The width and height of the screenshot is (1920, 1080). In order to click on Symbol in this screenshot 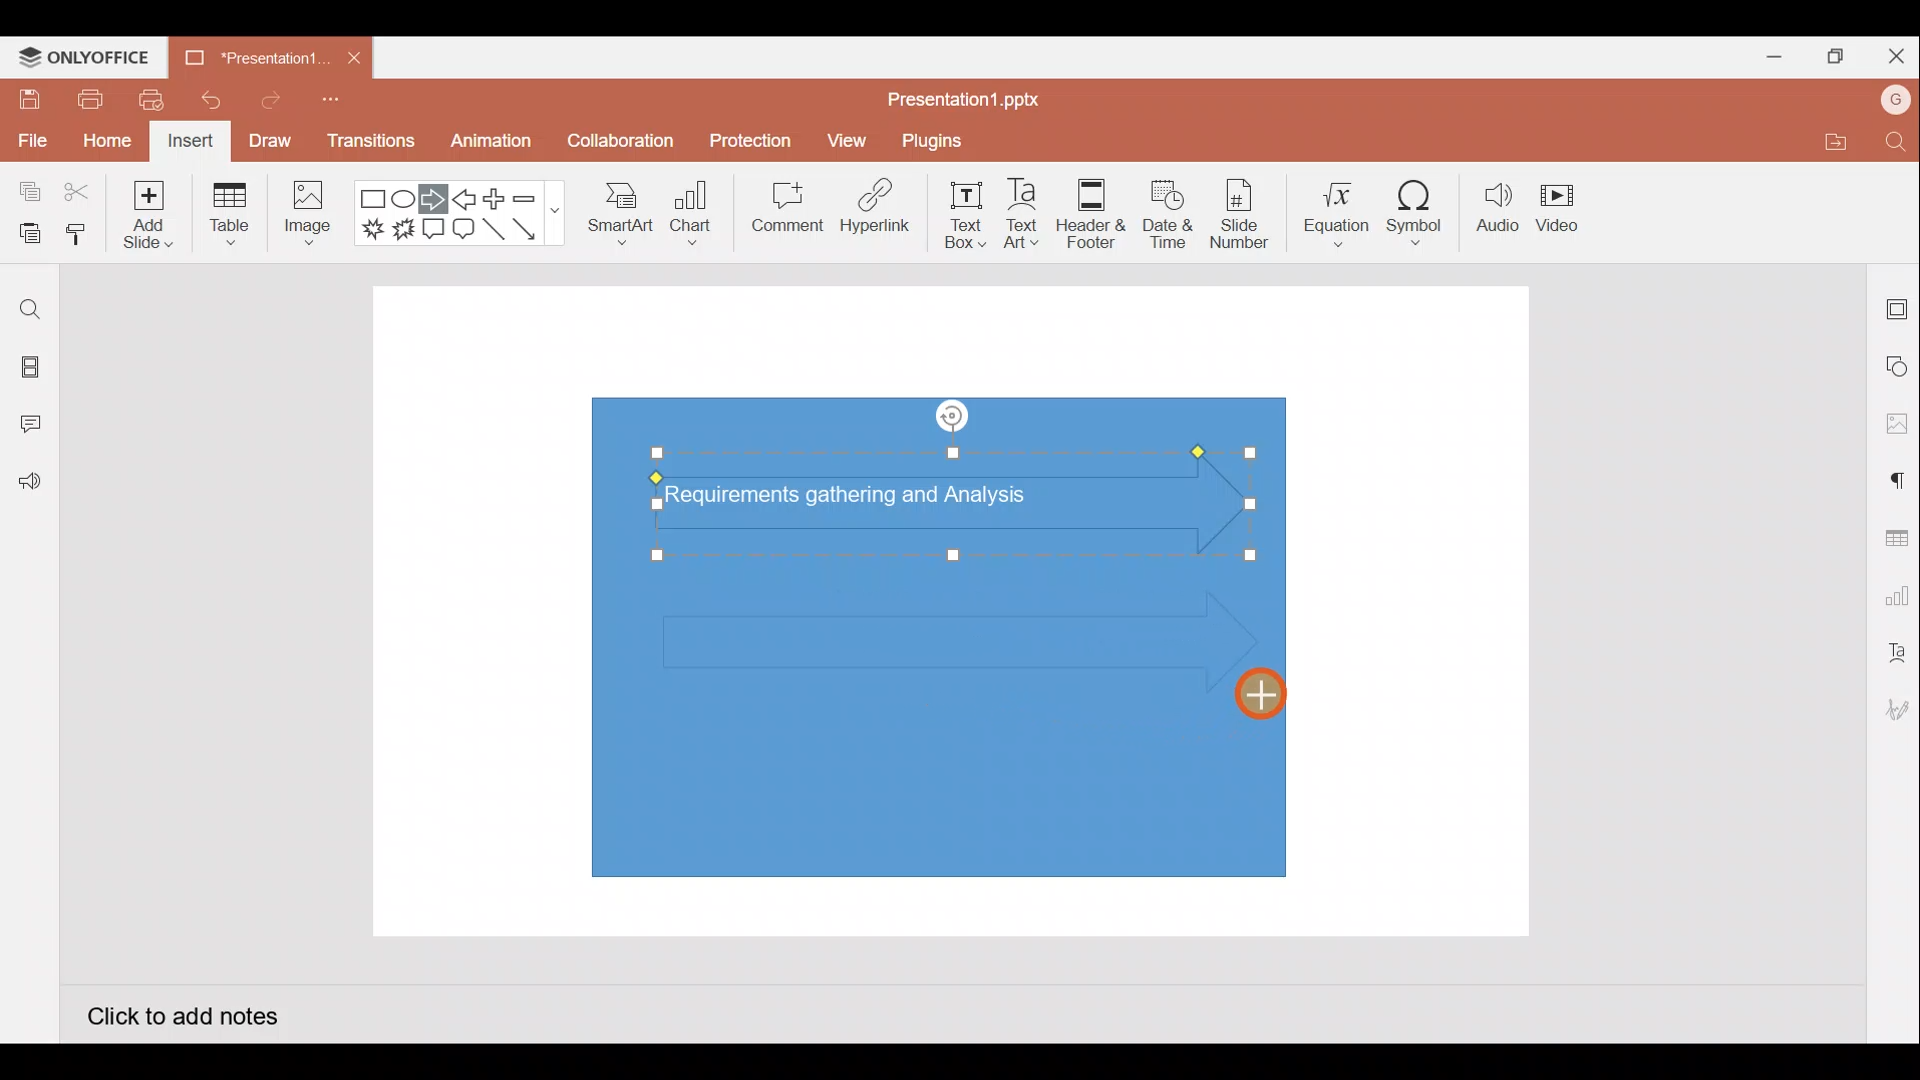, I will do `click(1416, 208)`.